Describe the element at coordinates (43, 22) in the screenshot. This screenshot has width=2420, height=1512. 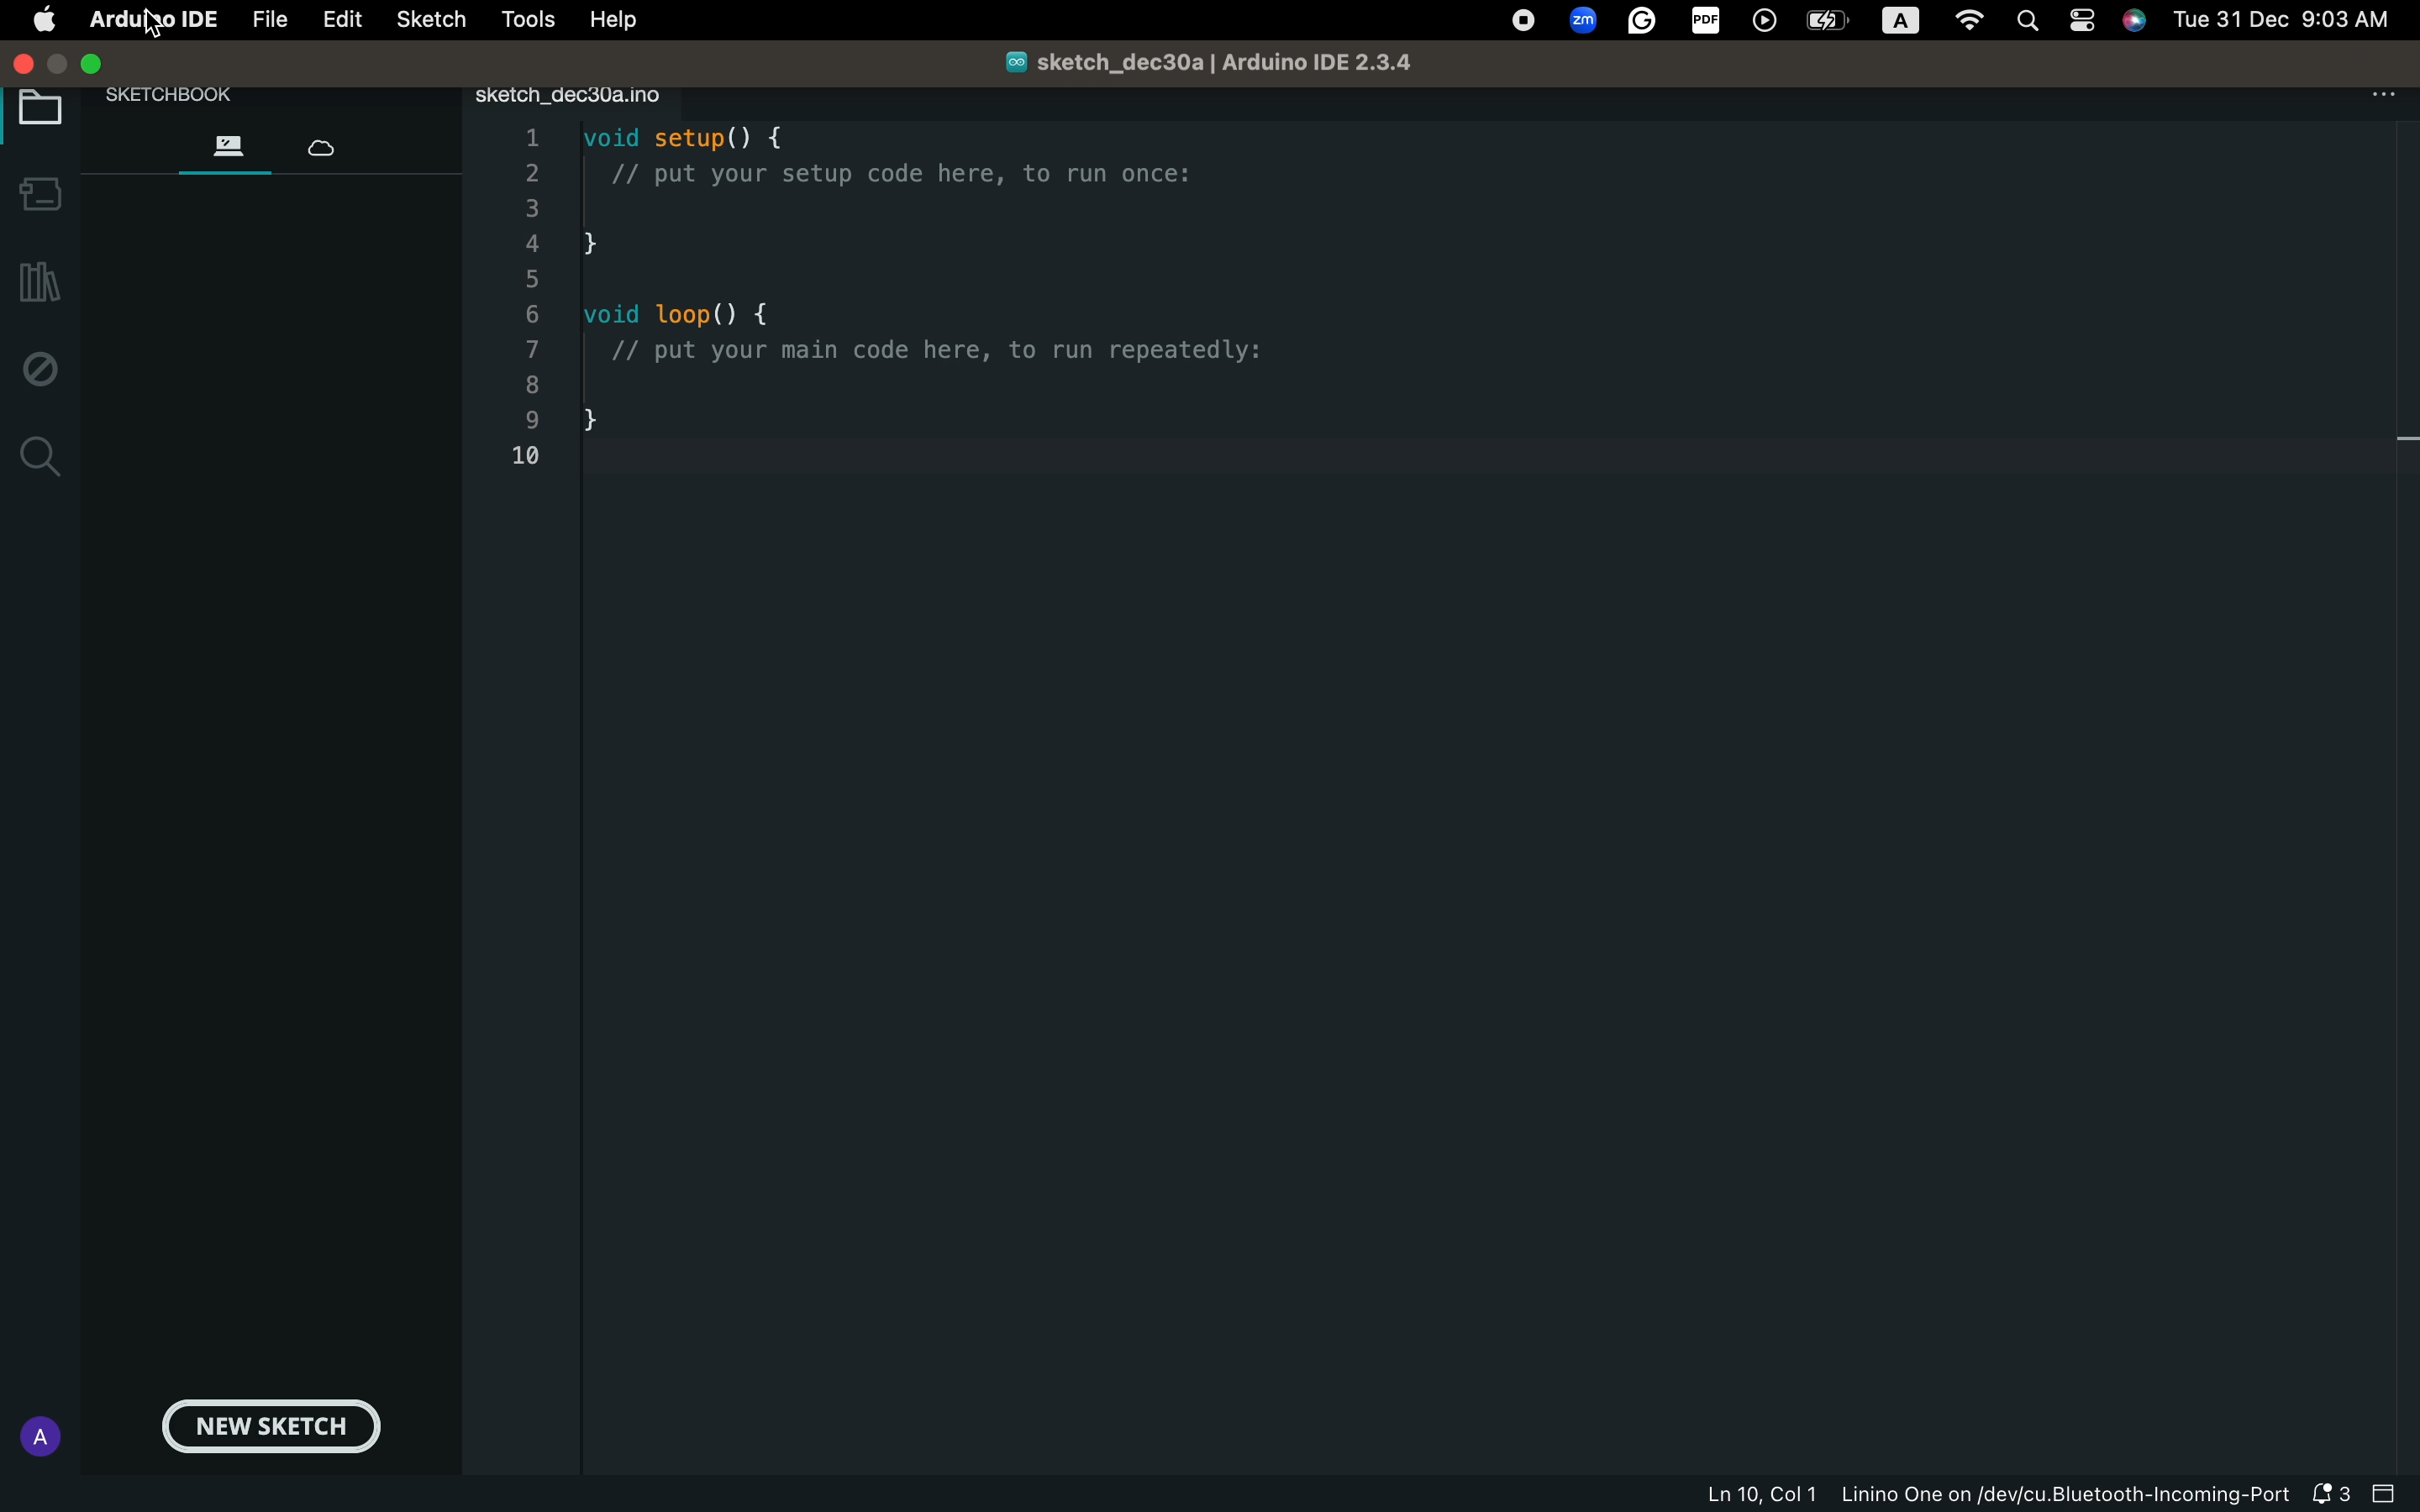
I see `main setting` at that location.